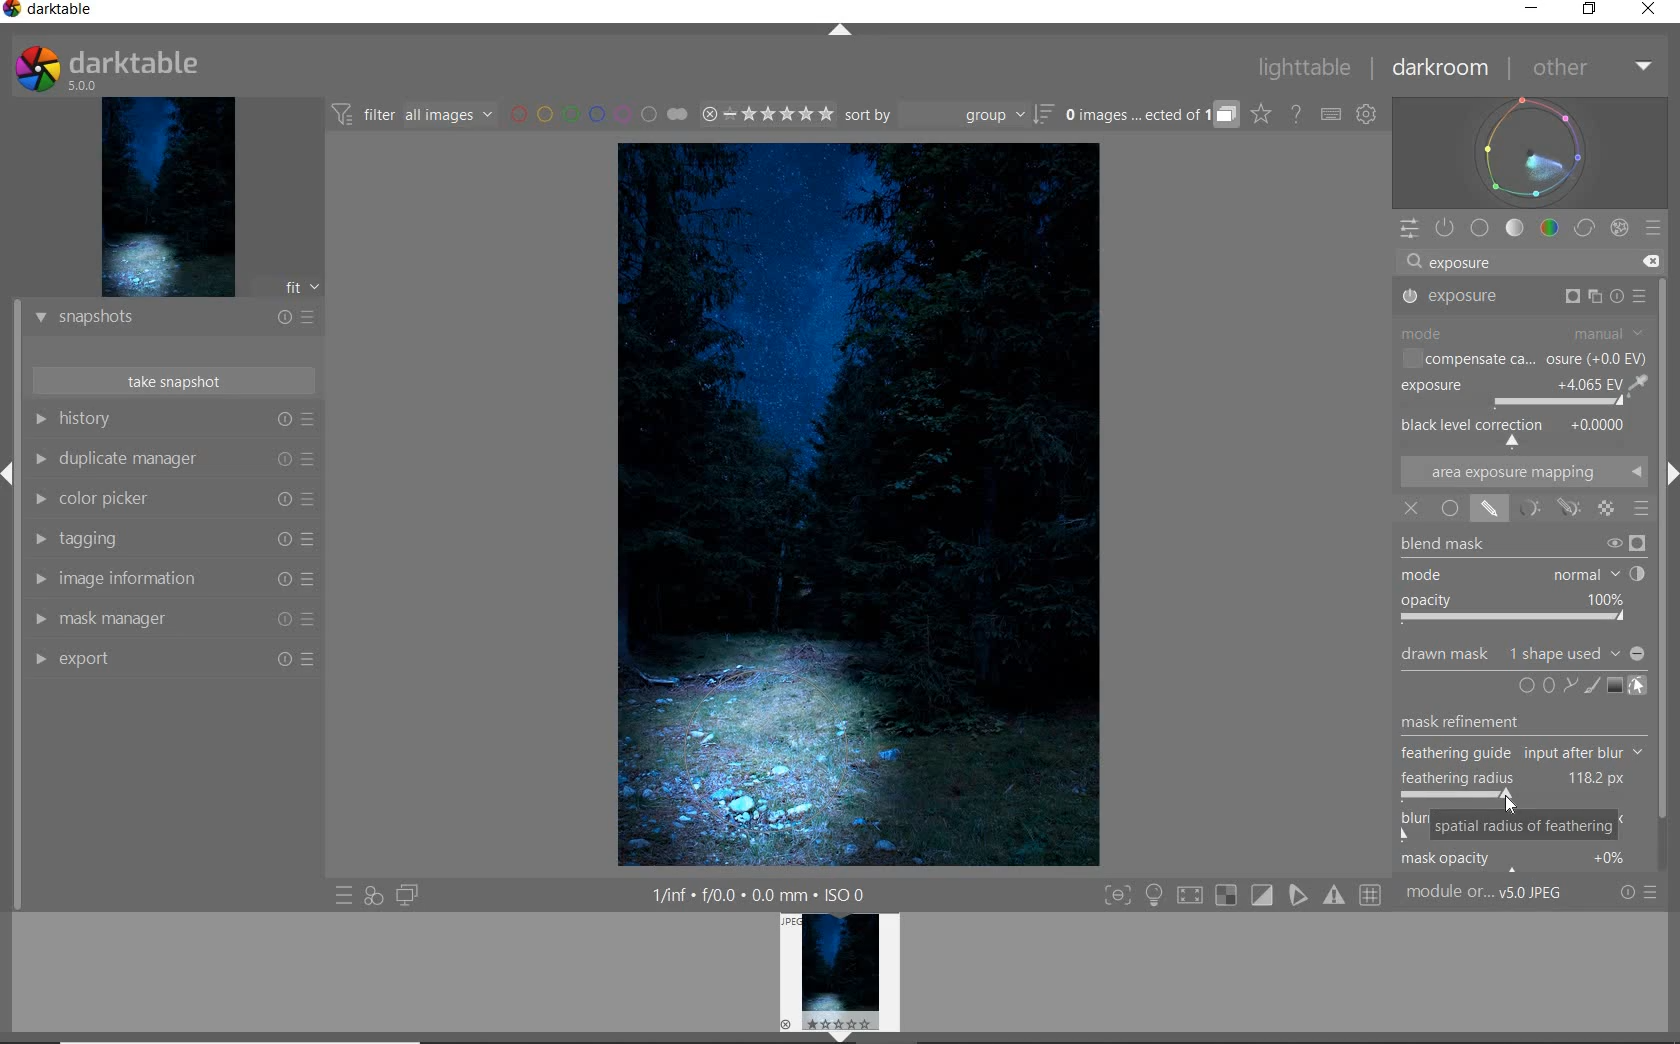 This screenshot has height=1044, width=1680. Describe the element at coordinates (1648, 12) in the screenshot. I see `CLOSE` at that location.